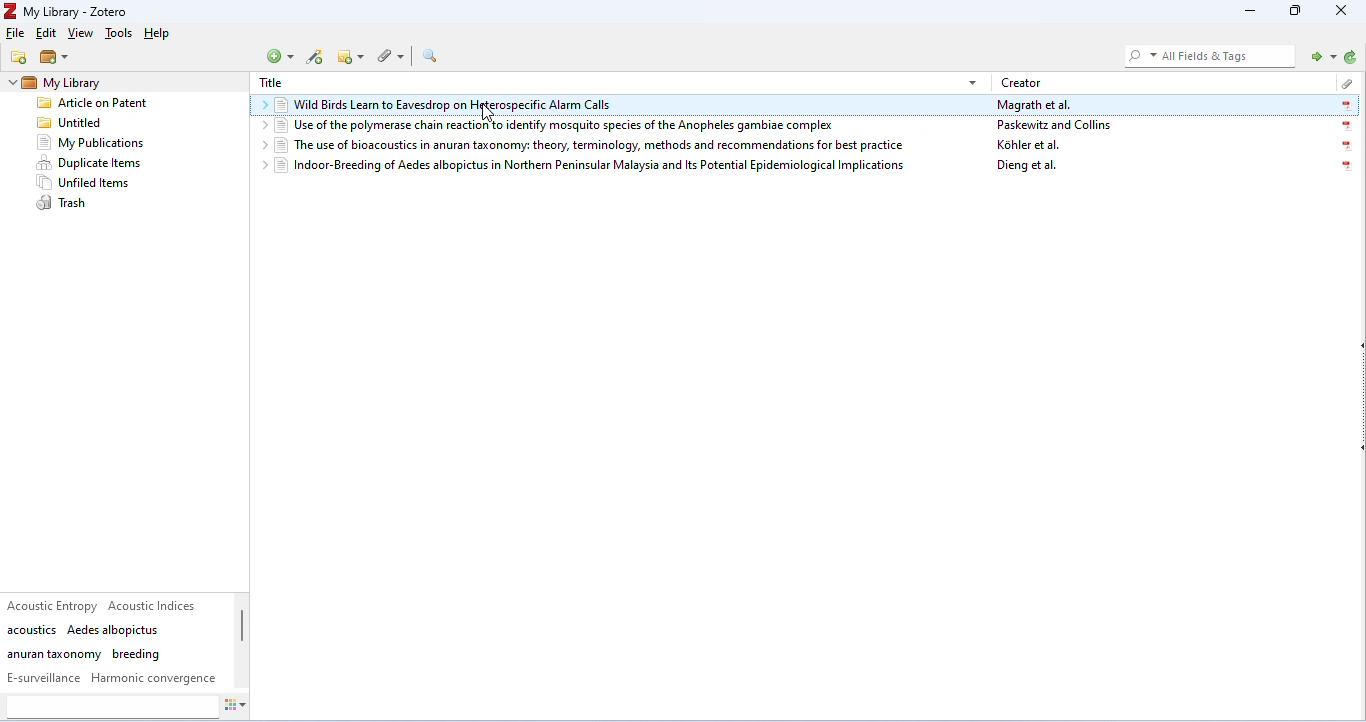 Image resolution: width=1366 pixels, height=722 pixels. I want to click on add item, so click(317, 58).